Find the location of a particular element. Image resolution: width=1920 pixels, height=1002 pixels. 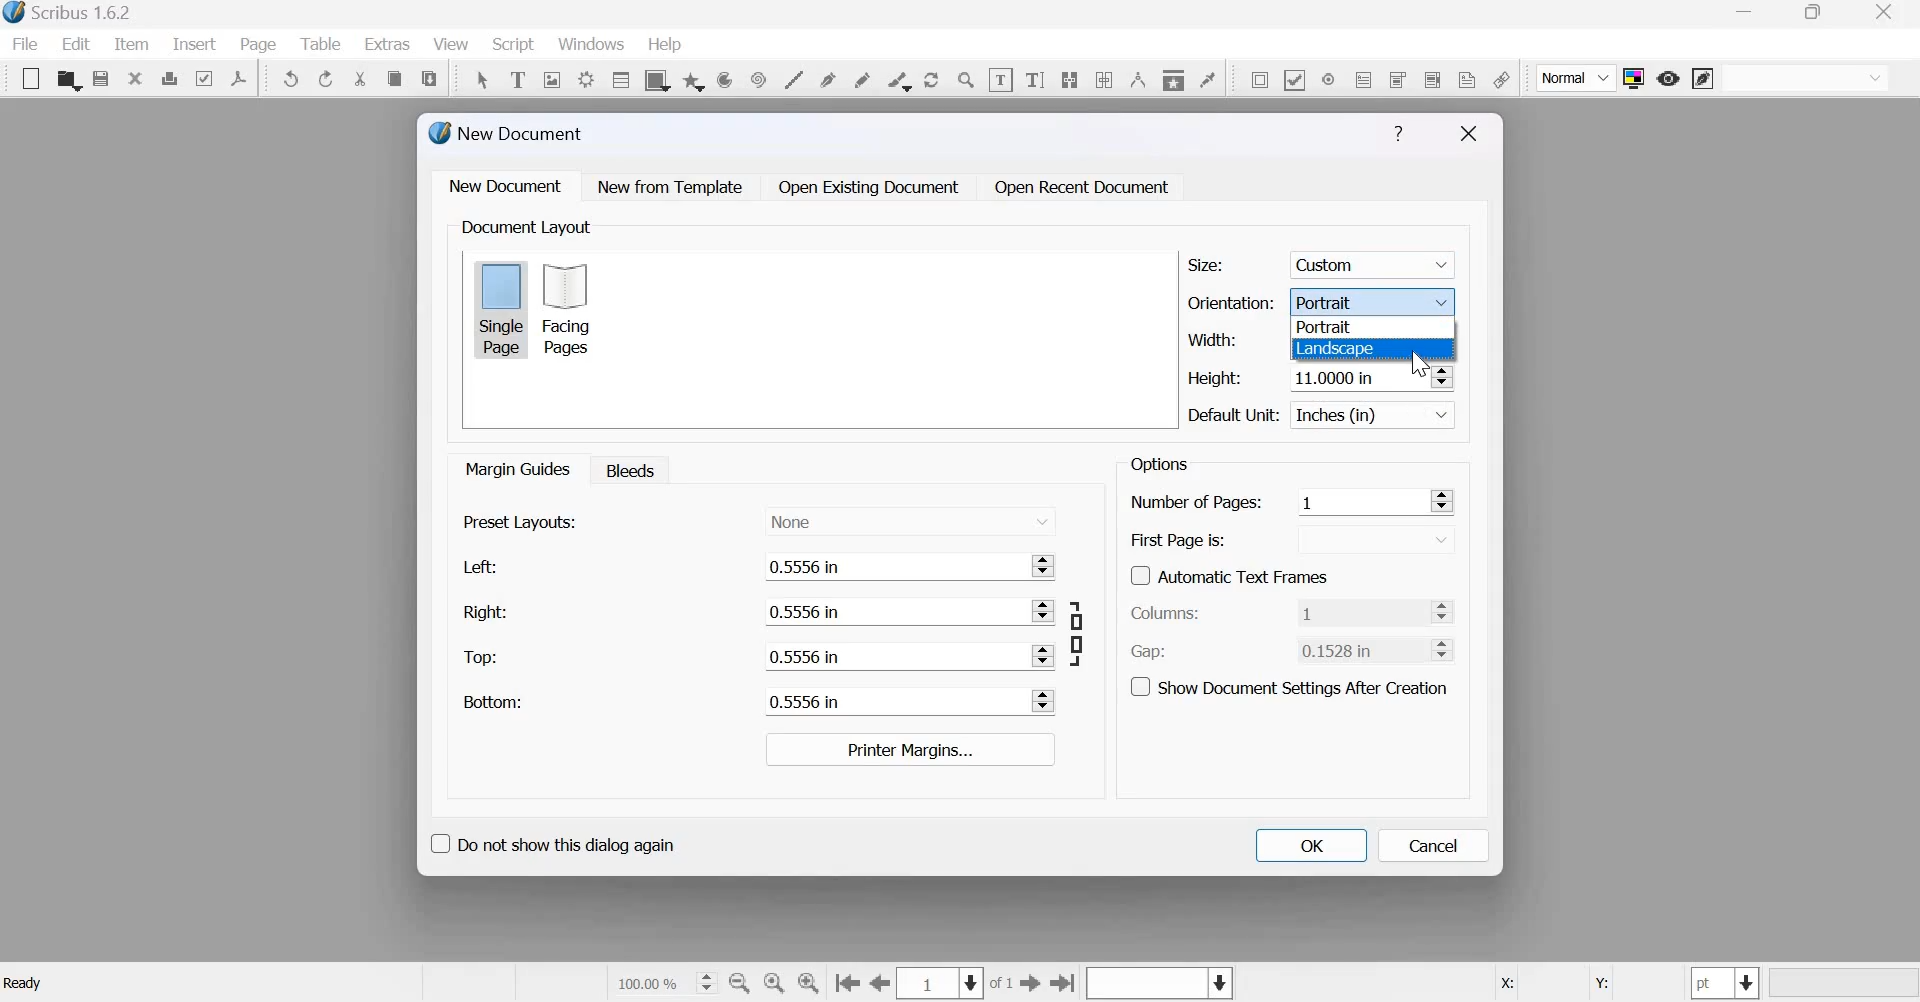

Close is located at coordinates (1469, 134).